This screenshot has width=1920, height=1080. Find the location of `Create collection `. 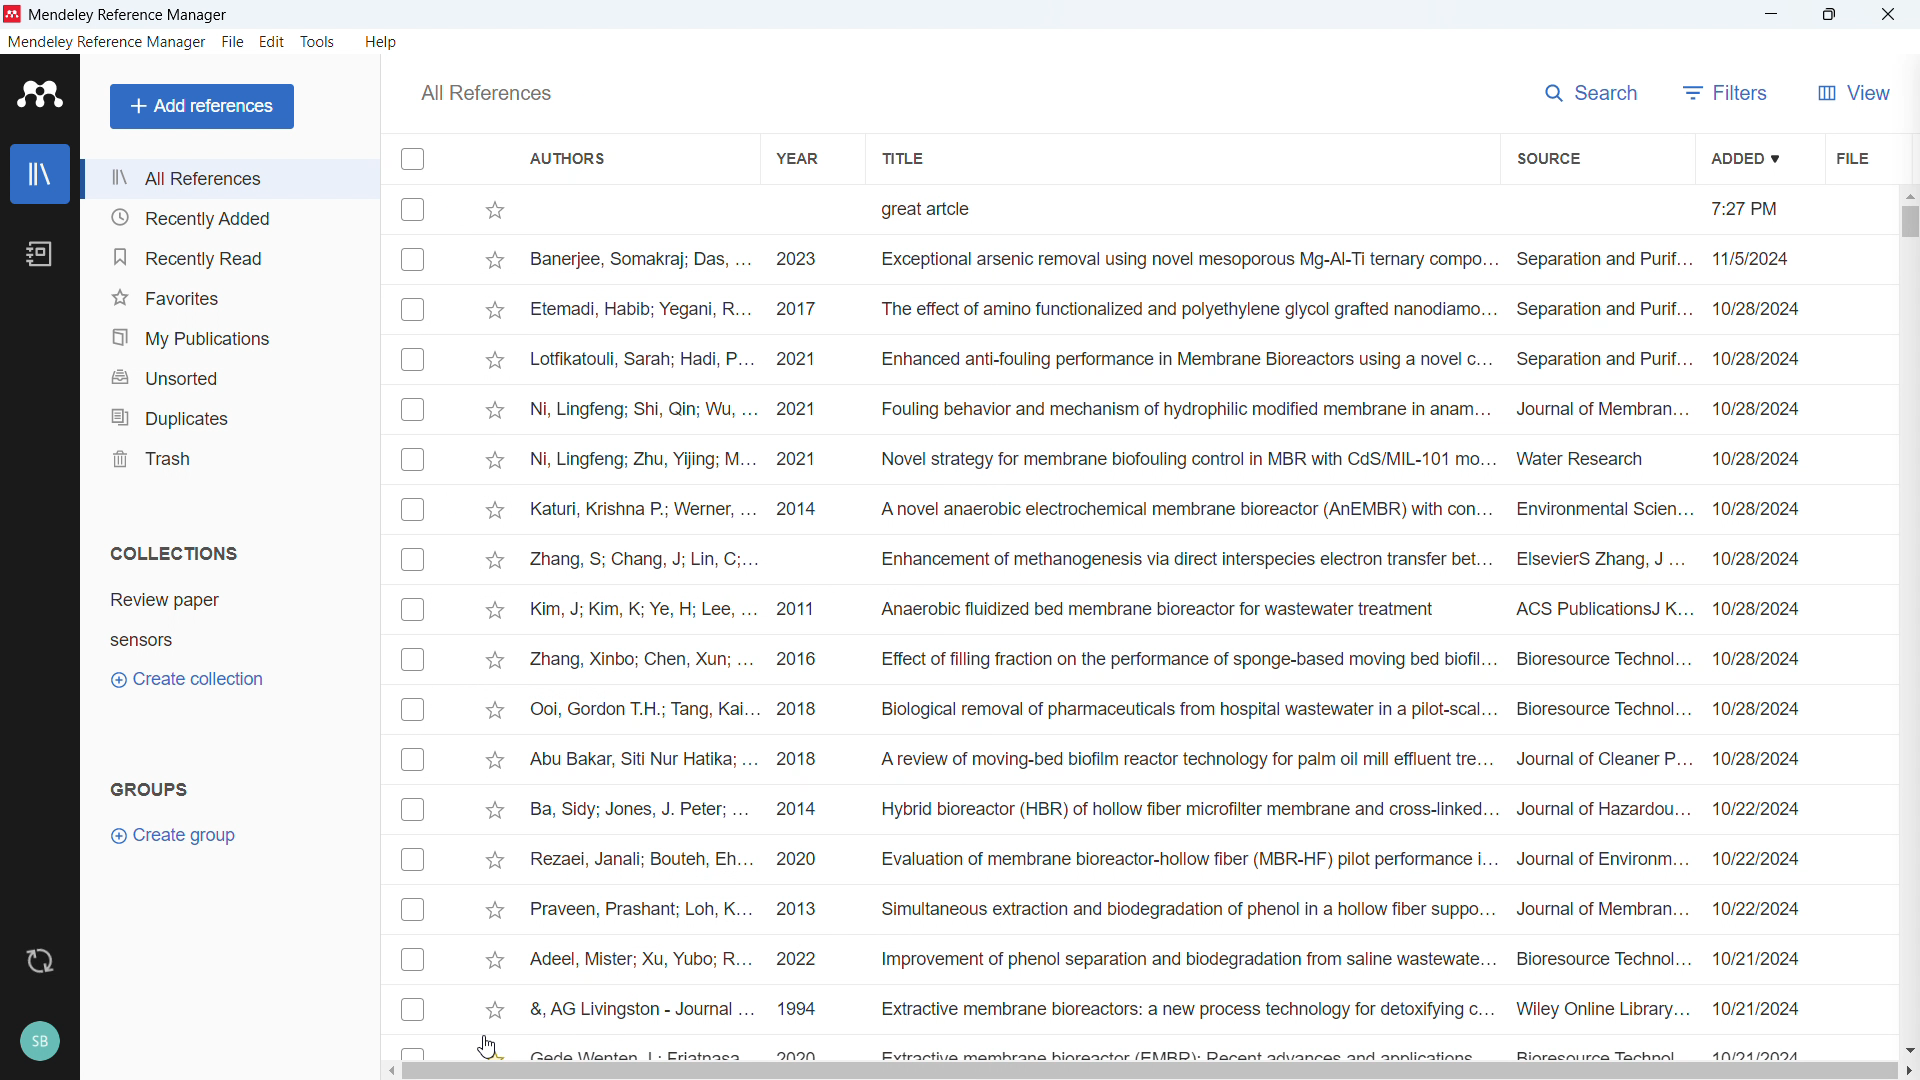

Create collection  is located at coordinates (190, 680).